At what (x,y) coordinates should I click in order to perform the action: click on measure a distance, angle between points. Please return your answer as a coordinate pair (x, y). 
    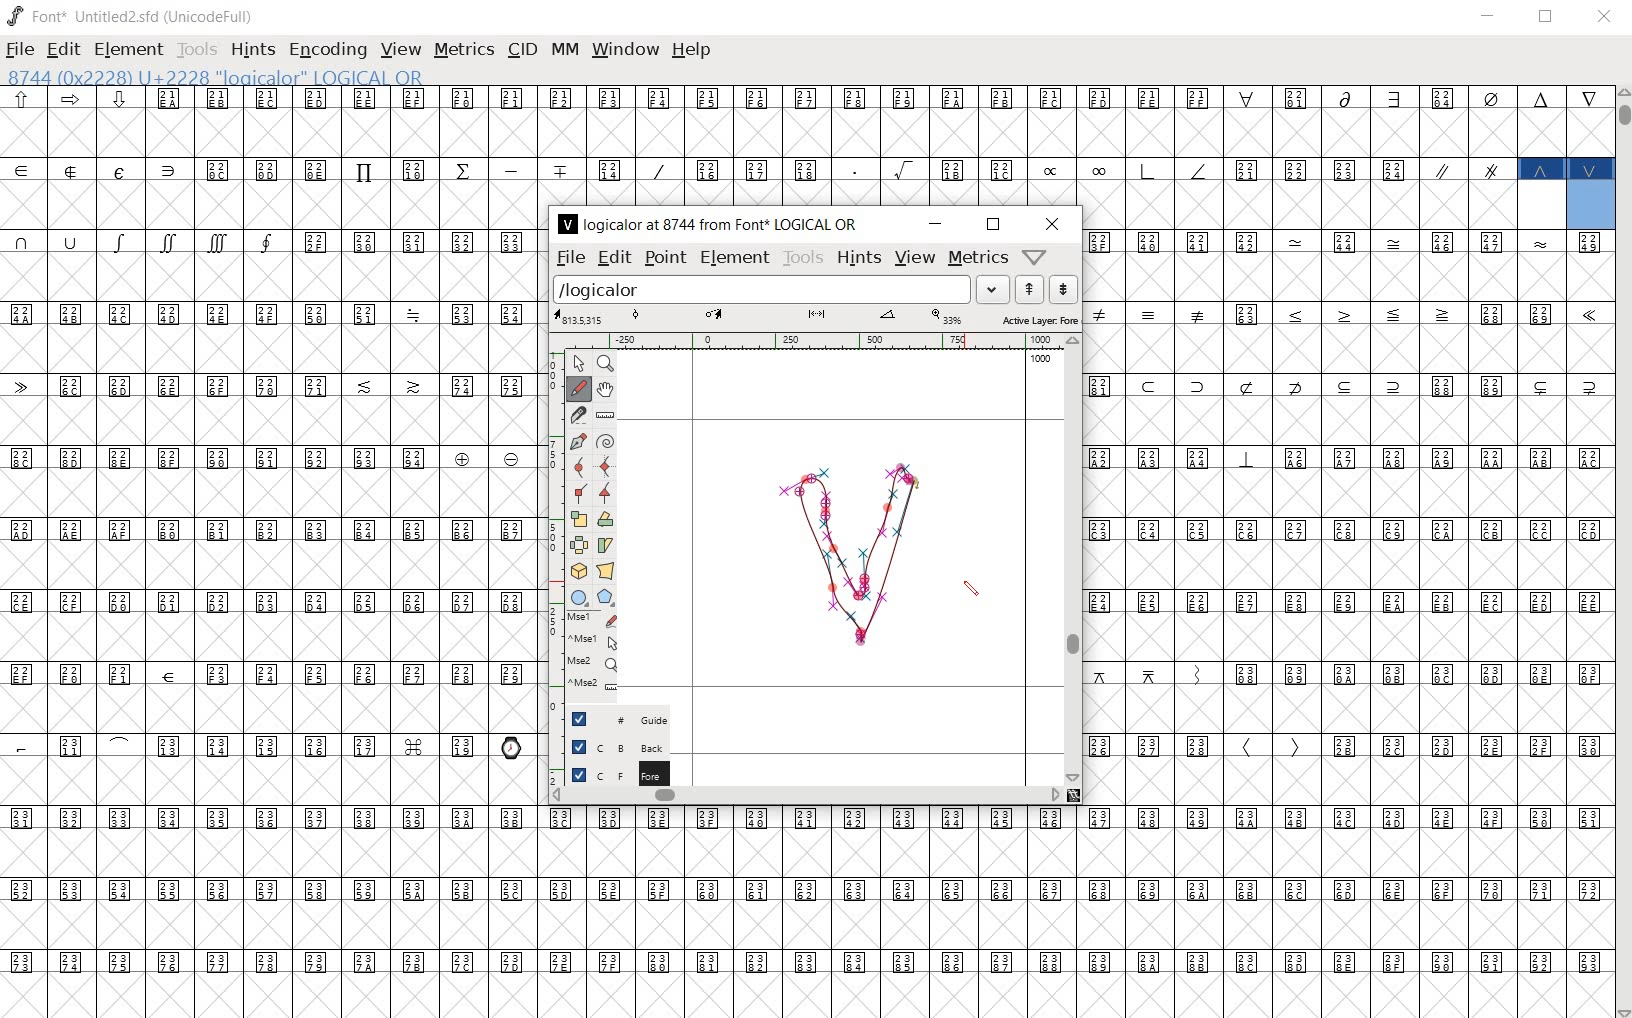
    Looking at the image, I should click on (605, 415).